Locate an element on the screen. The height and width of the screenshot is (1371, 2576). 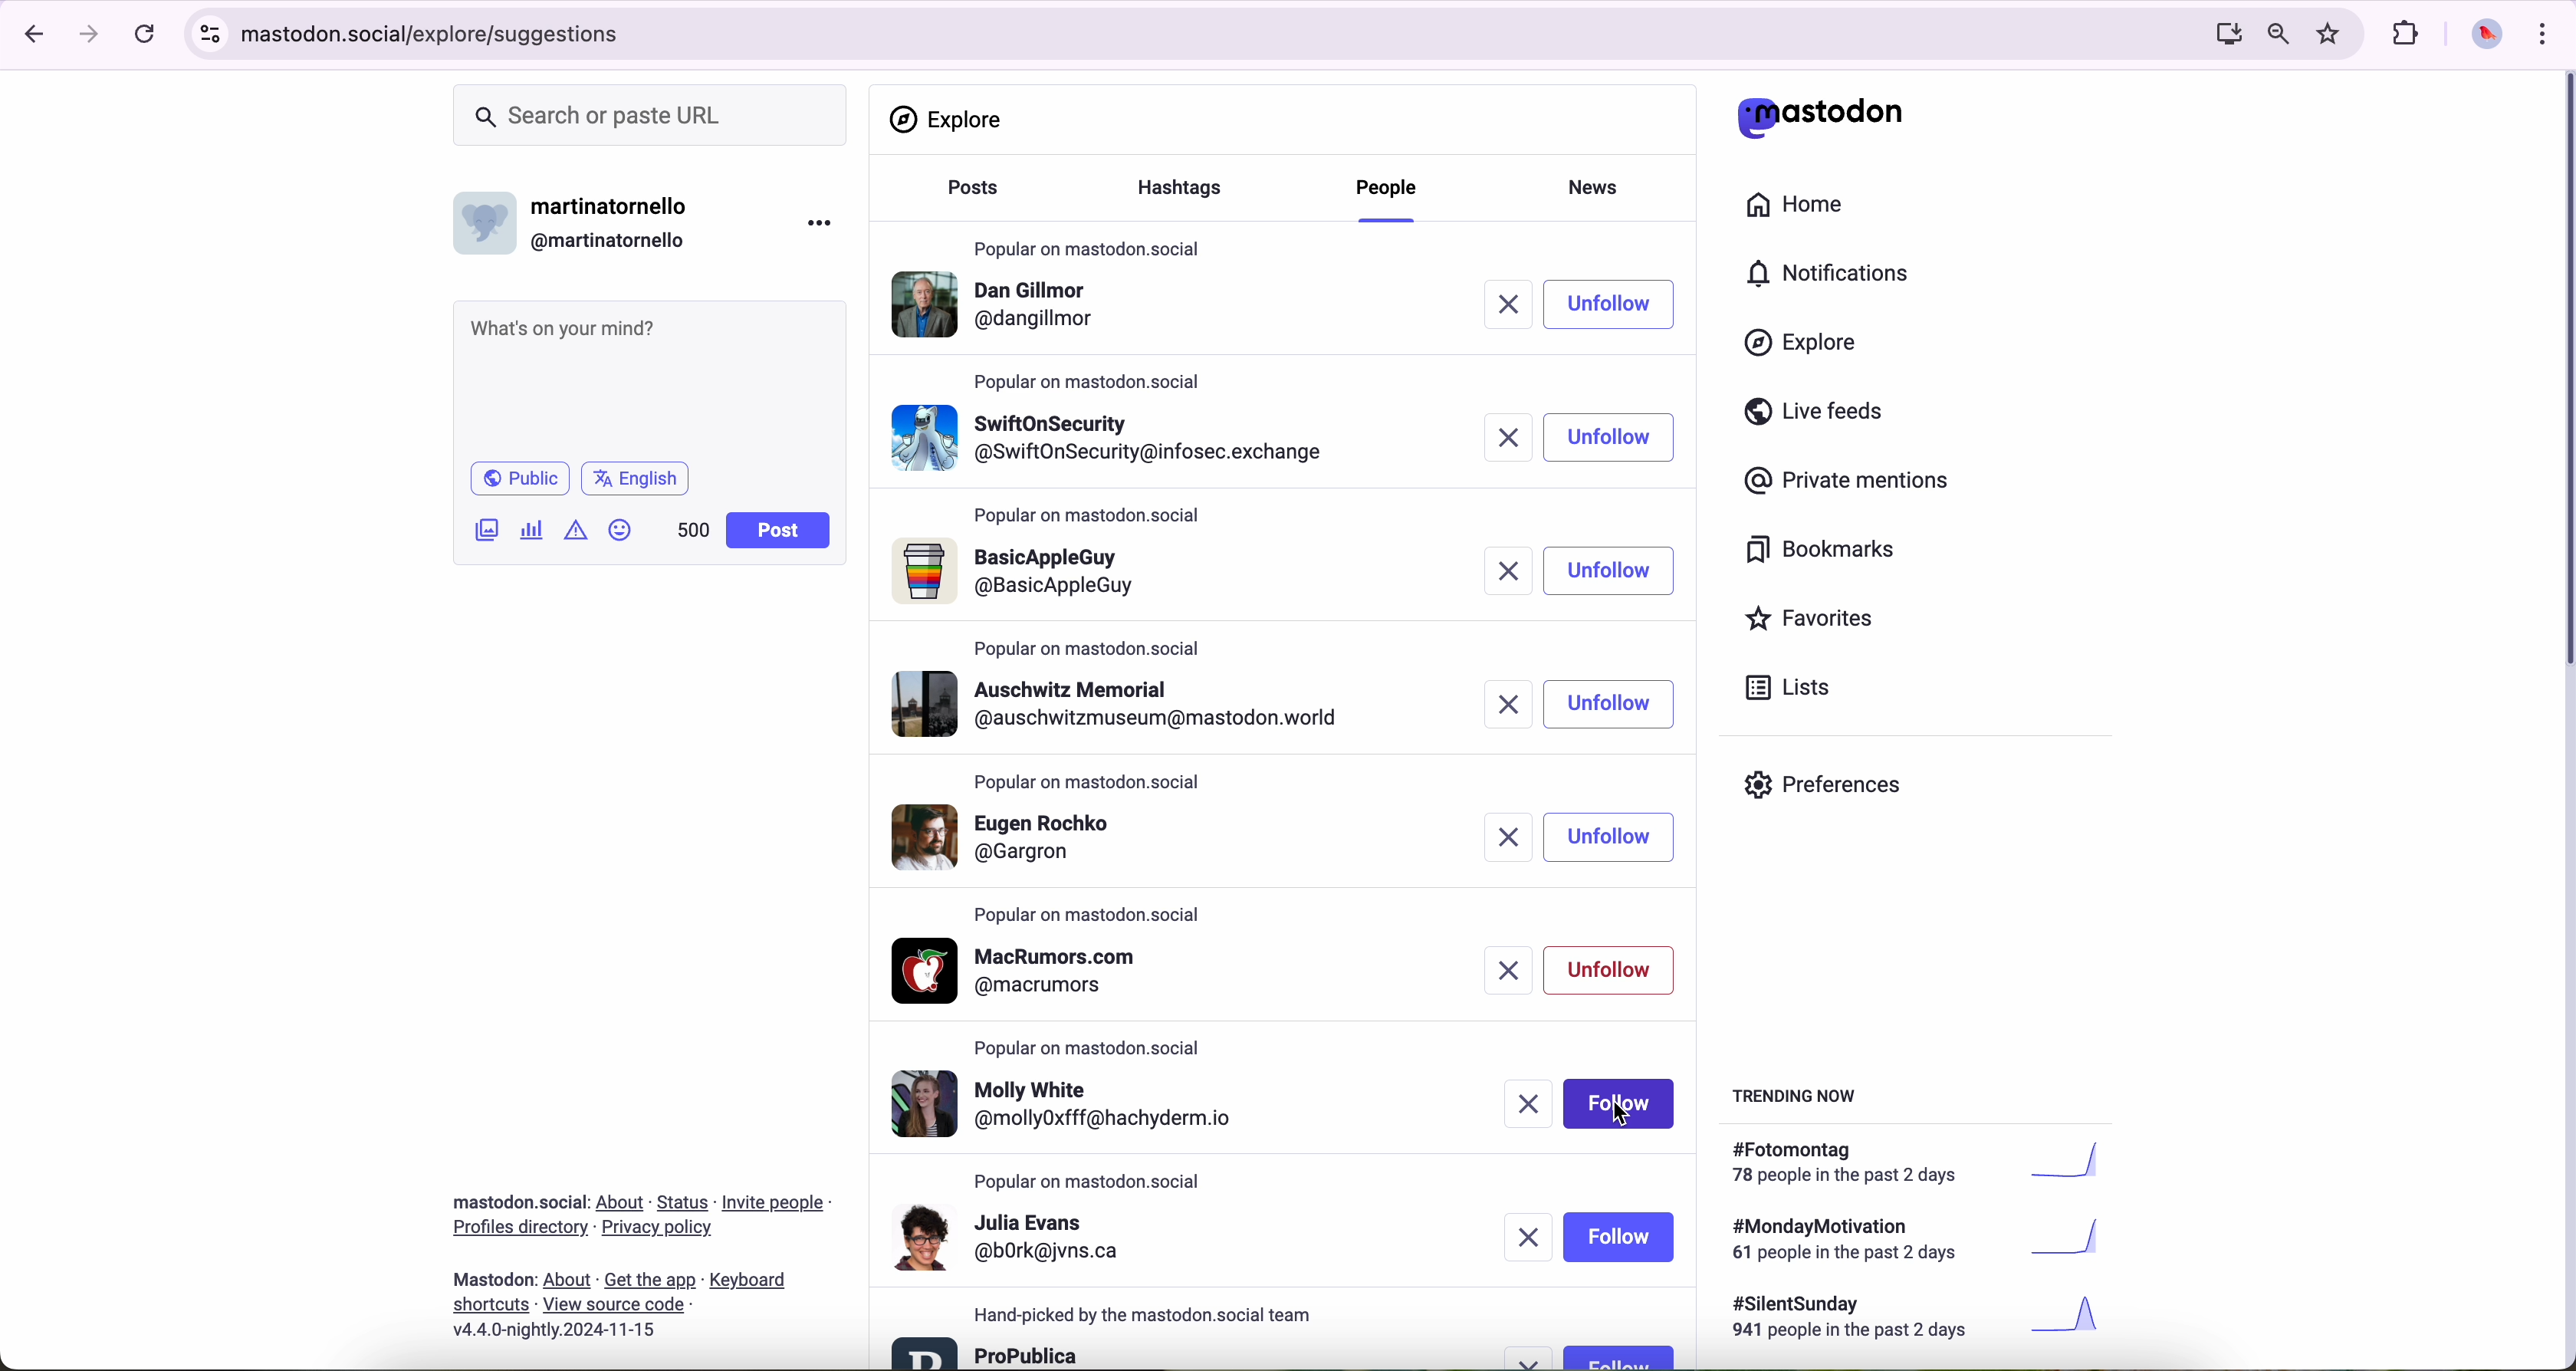
attach image is located at coordinates (488, 529).